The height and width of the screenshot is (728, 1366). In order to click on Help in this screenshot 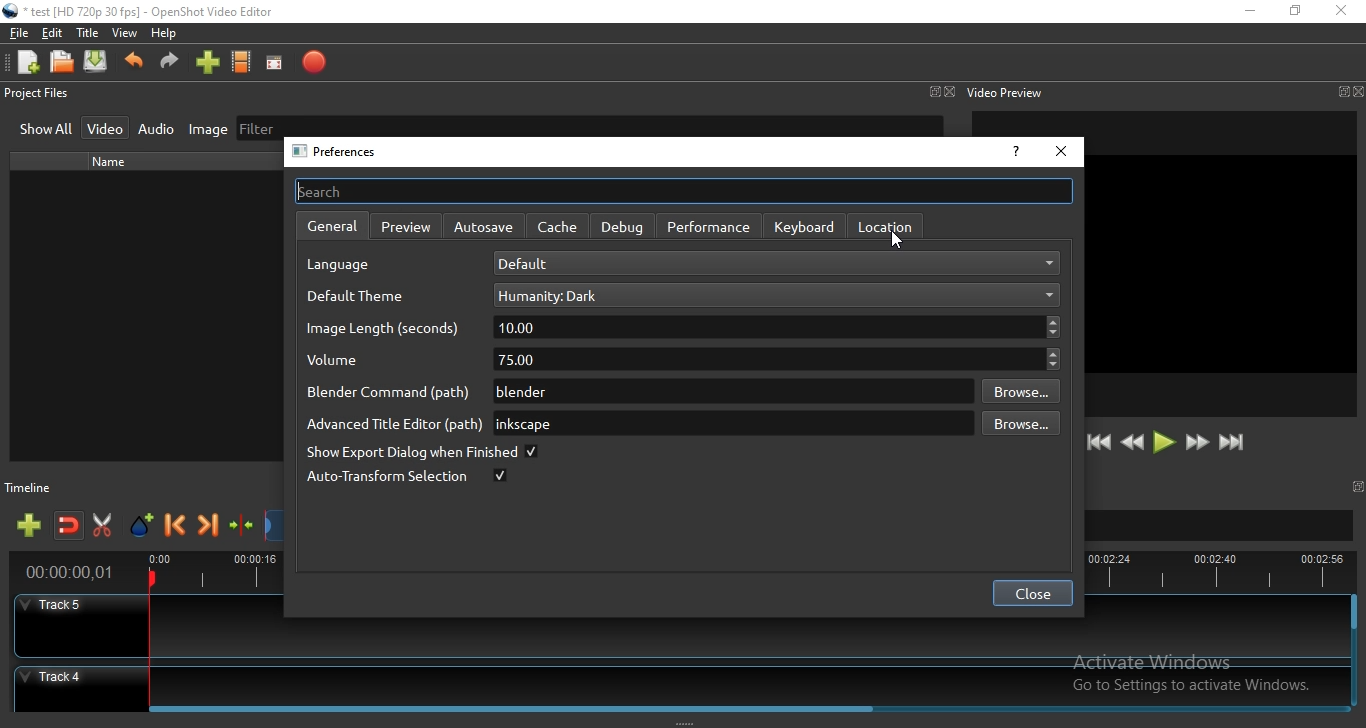, I will do `click(168, 35)`.